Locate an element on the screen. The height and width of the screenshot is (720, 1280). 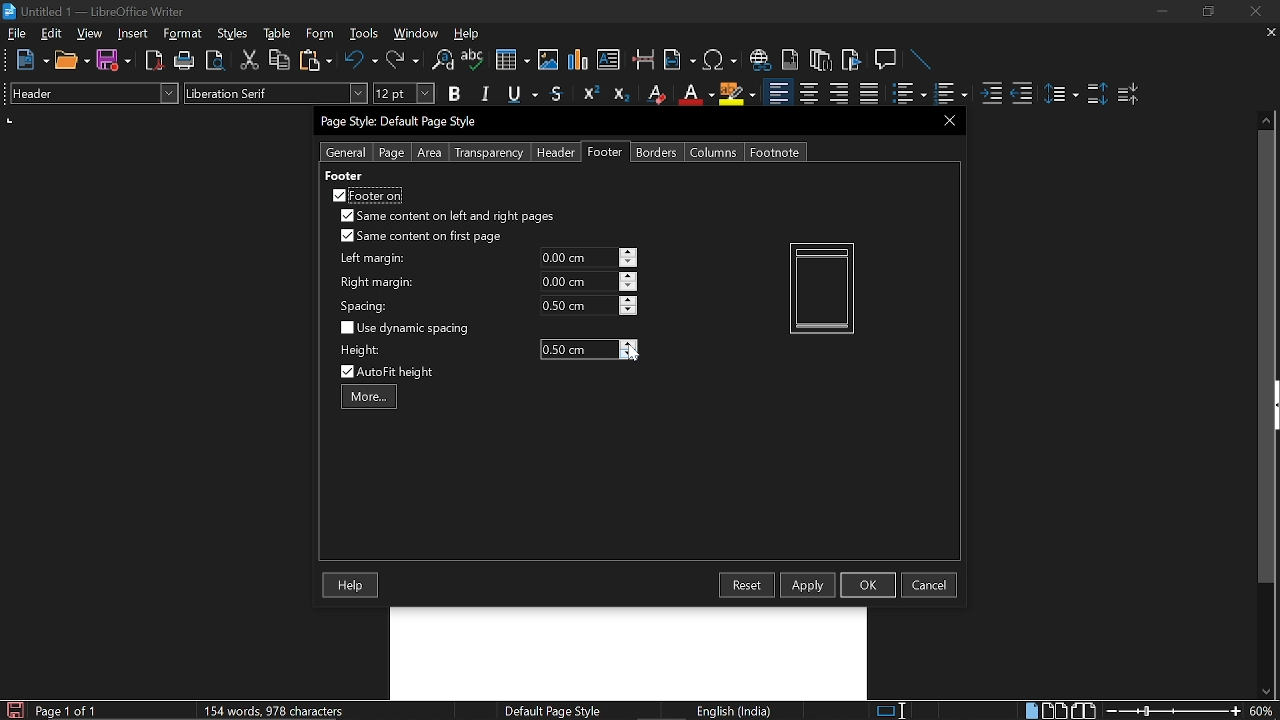
Center is located at coordinates (808, 93).